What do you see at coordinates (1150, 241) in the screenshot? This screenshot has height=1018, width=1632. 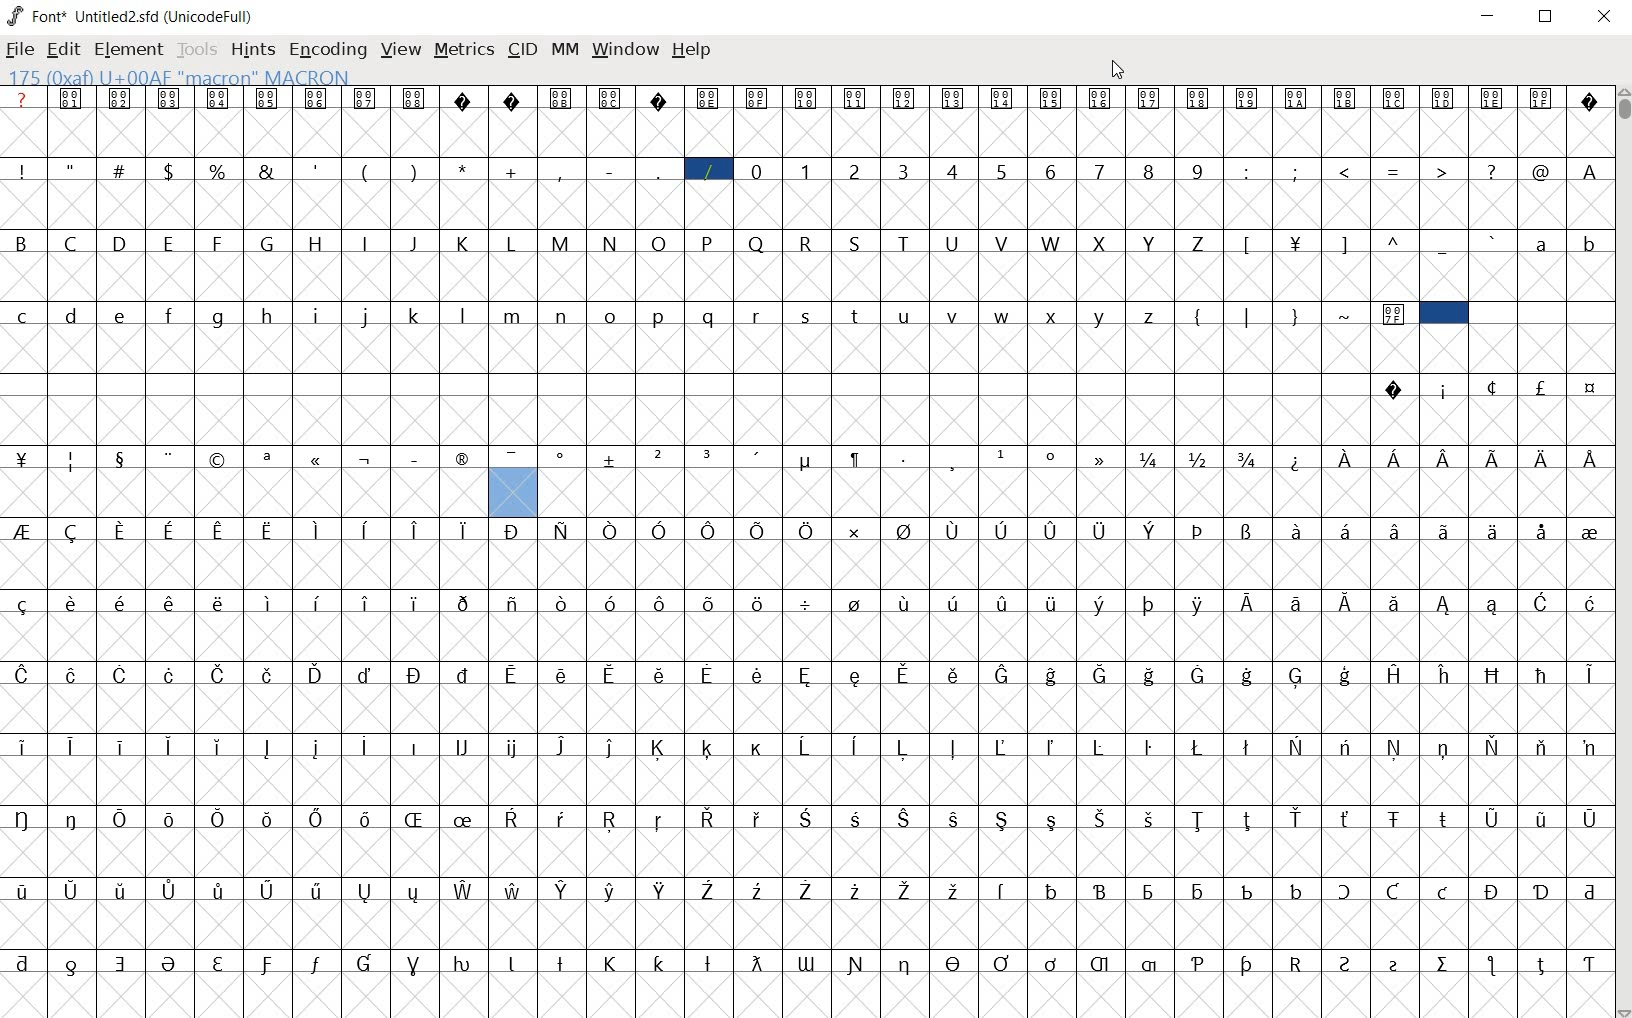 I see `Y` at bounding box center [1150, 241].